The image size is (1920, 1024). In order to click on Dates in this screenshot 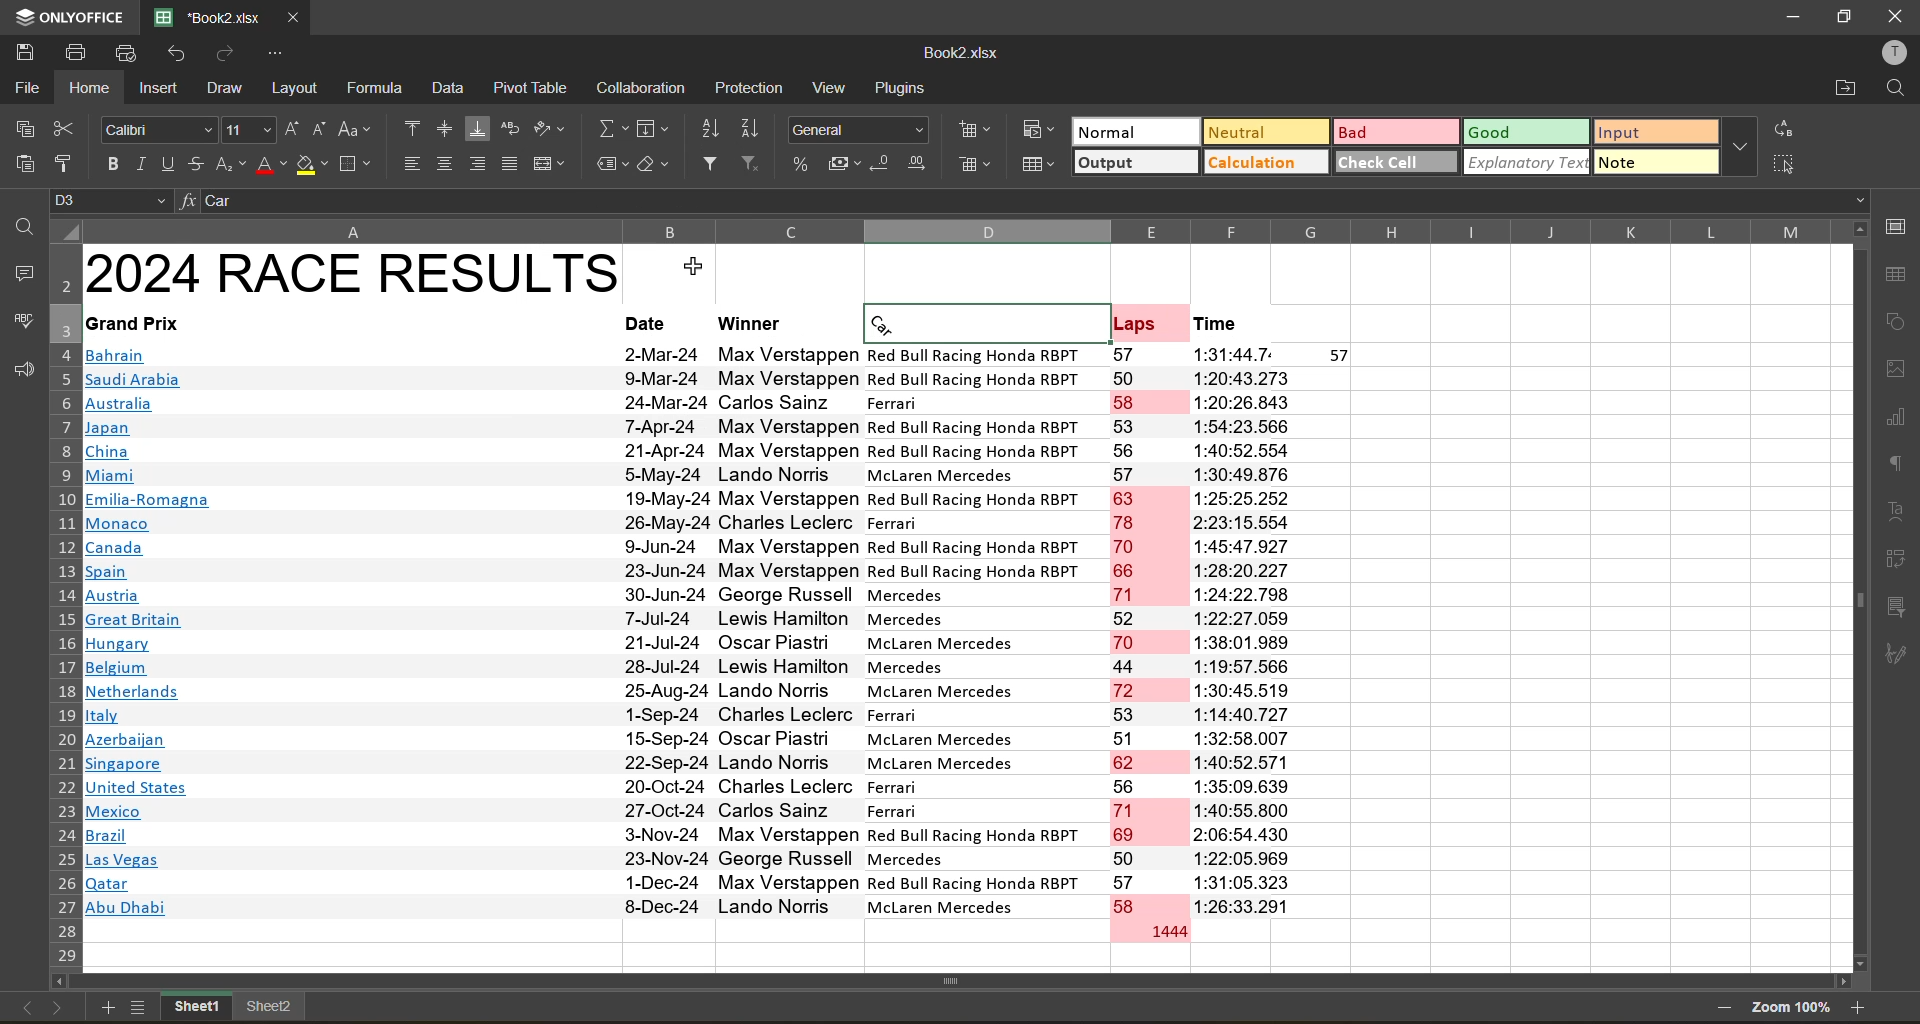, I will do `click(664, 631)`.